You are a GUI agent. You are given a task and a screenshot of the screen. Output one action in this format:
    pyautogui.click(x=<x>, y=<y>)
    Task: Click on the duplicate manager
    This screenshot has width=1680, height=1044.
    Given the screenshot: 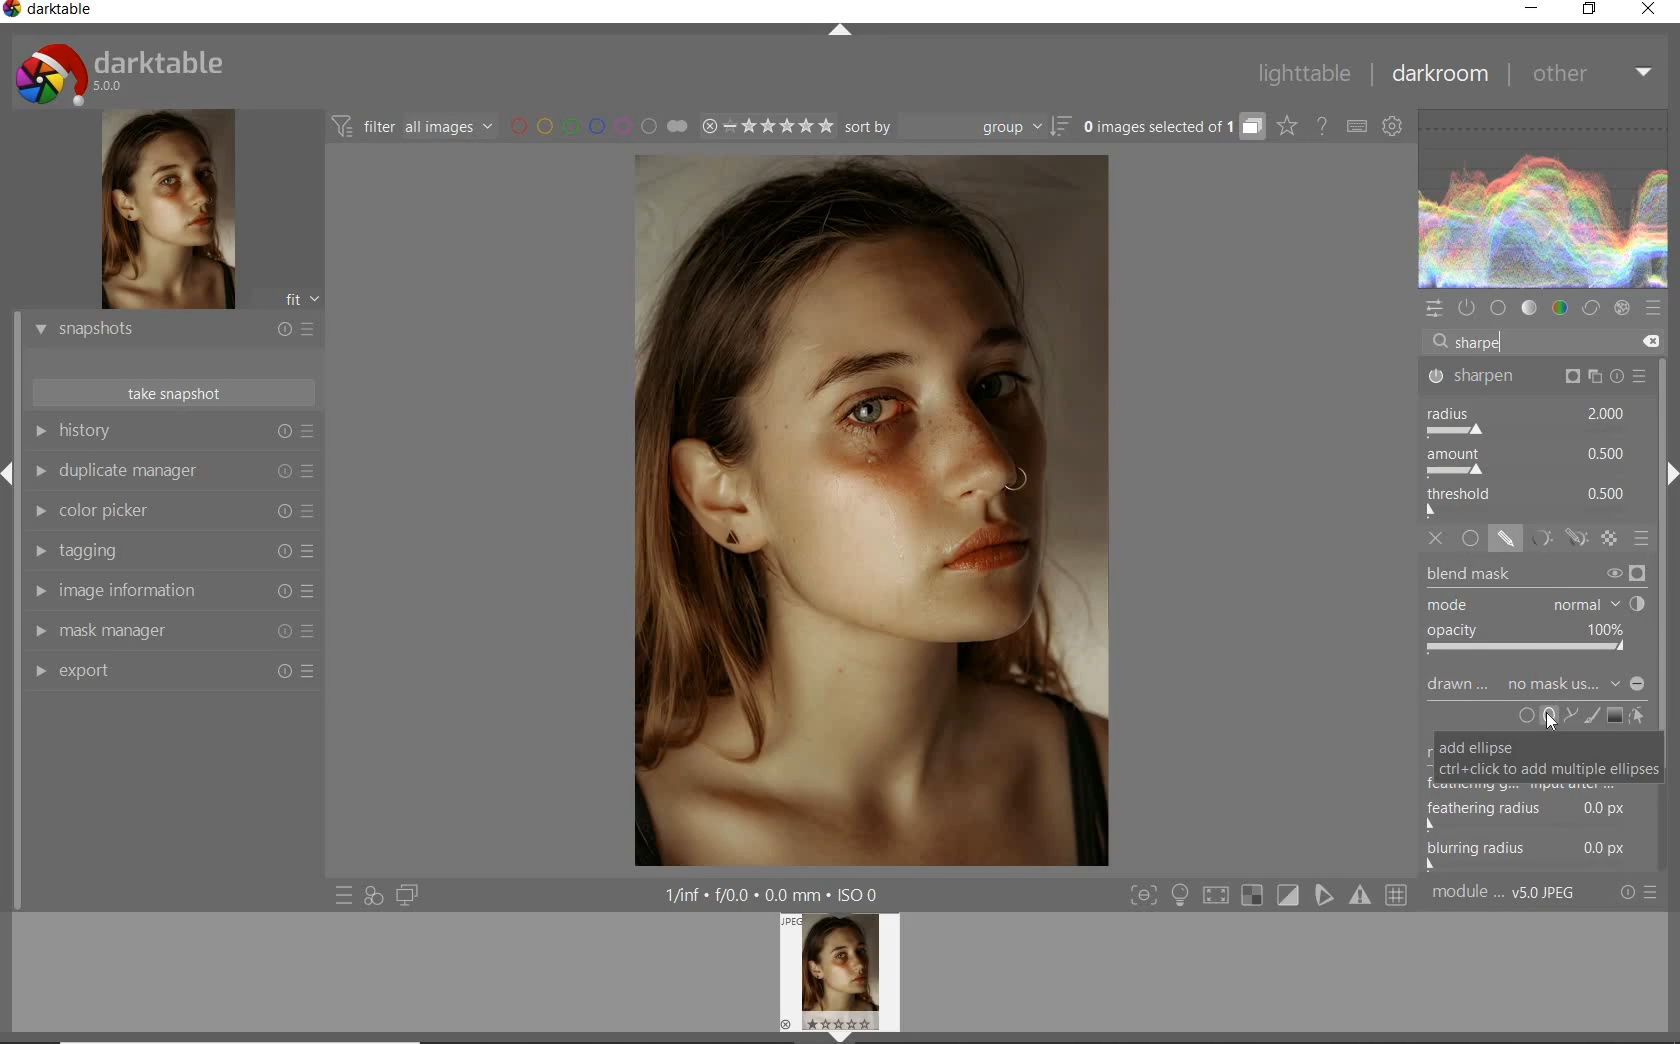 What is the action you would take?
    pyautogui.click(x=173, y=474)
    